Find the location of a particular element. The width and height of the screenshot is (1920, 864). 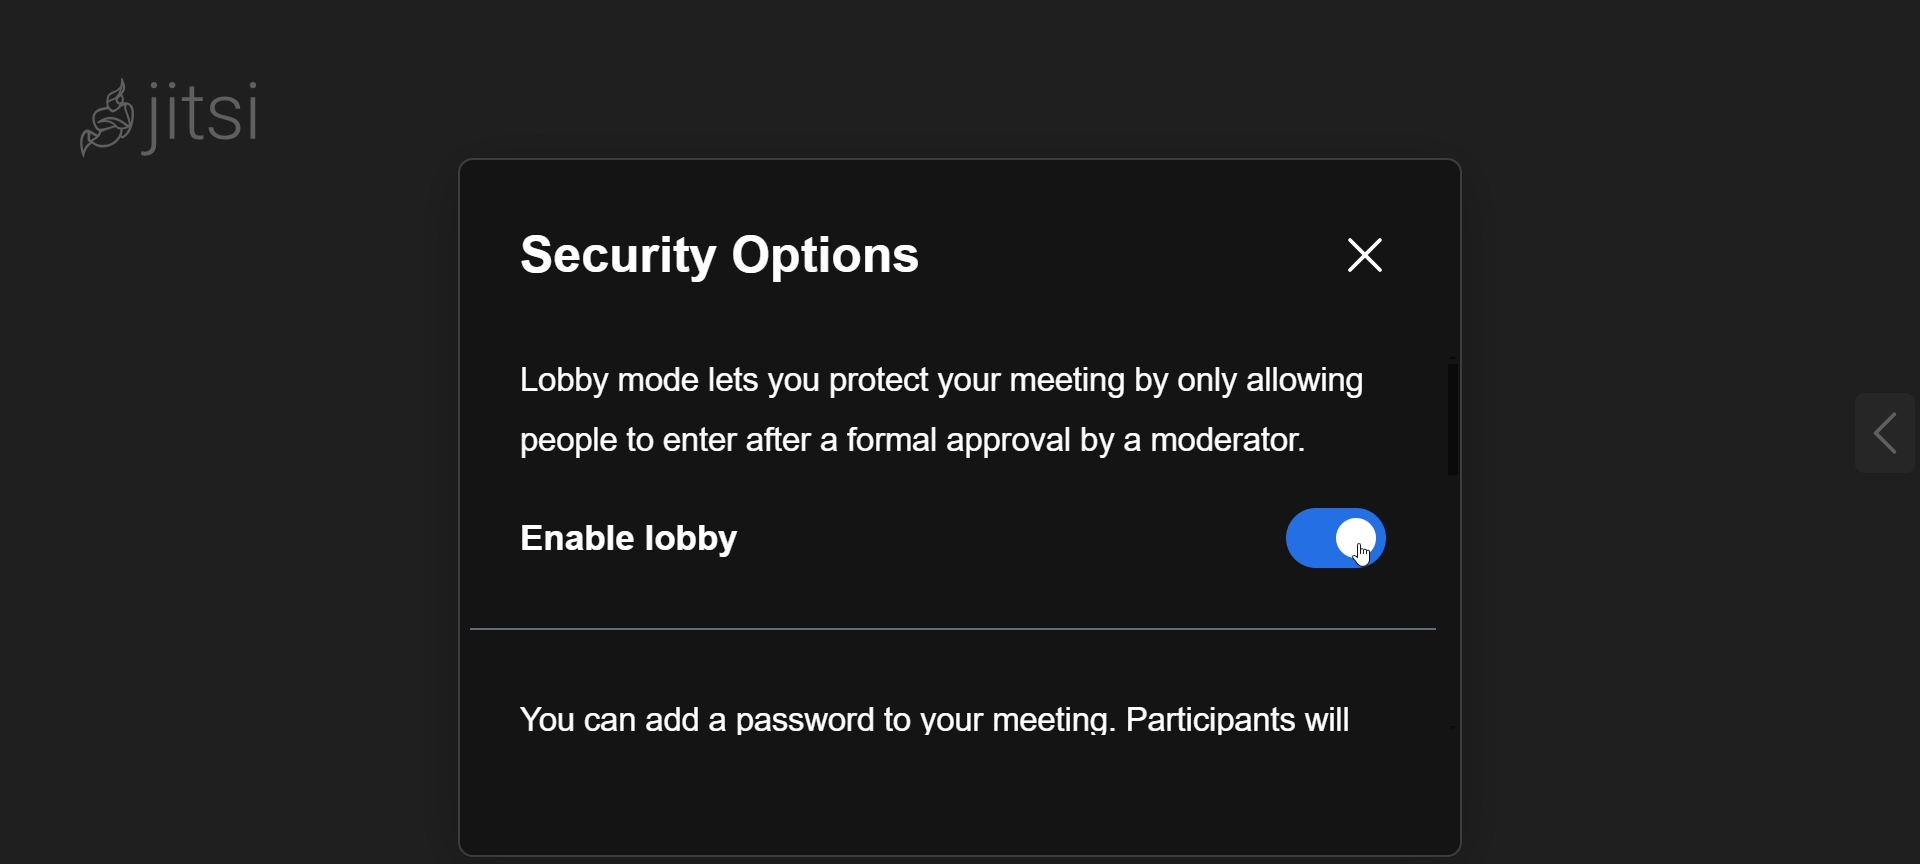

Security options is located at coordinates (766, 260).